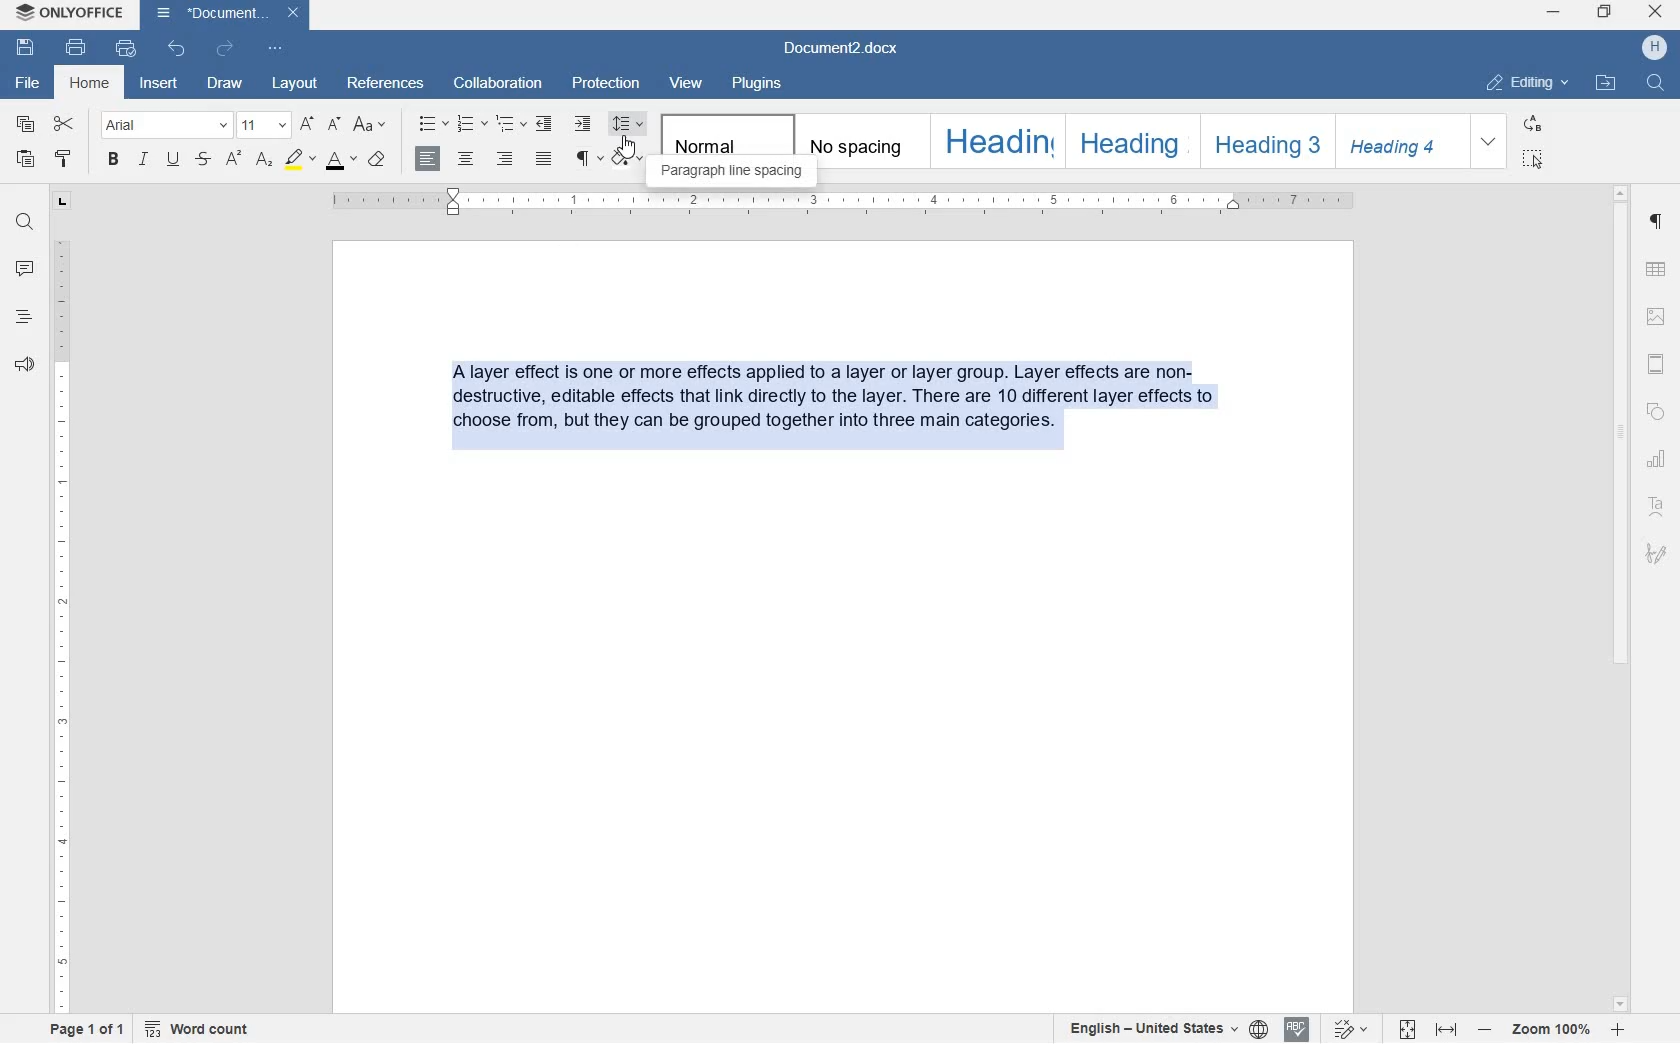  I want to click on align right, so click(504, 159).